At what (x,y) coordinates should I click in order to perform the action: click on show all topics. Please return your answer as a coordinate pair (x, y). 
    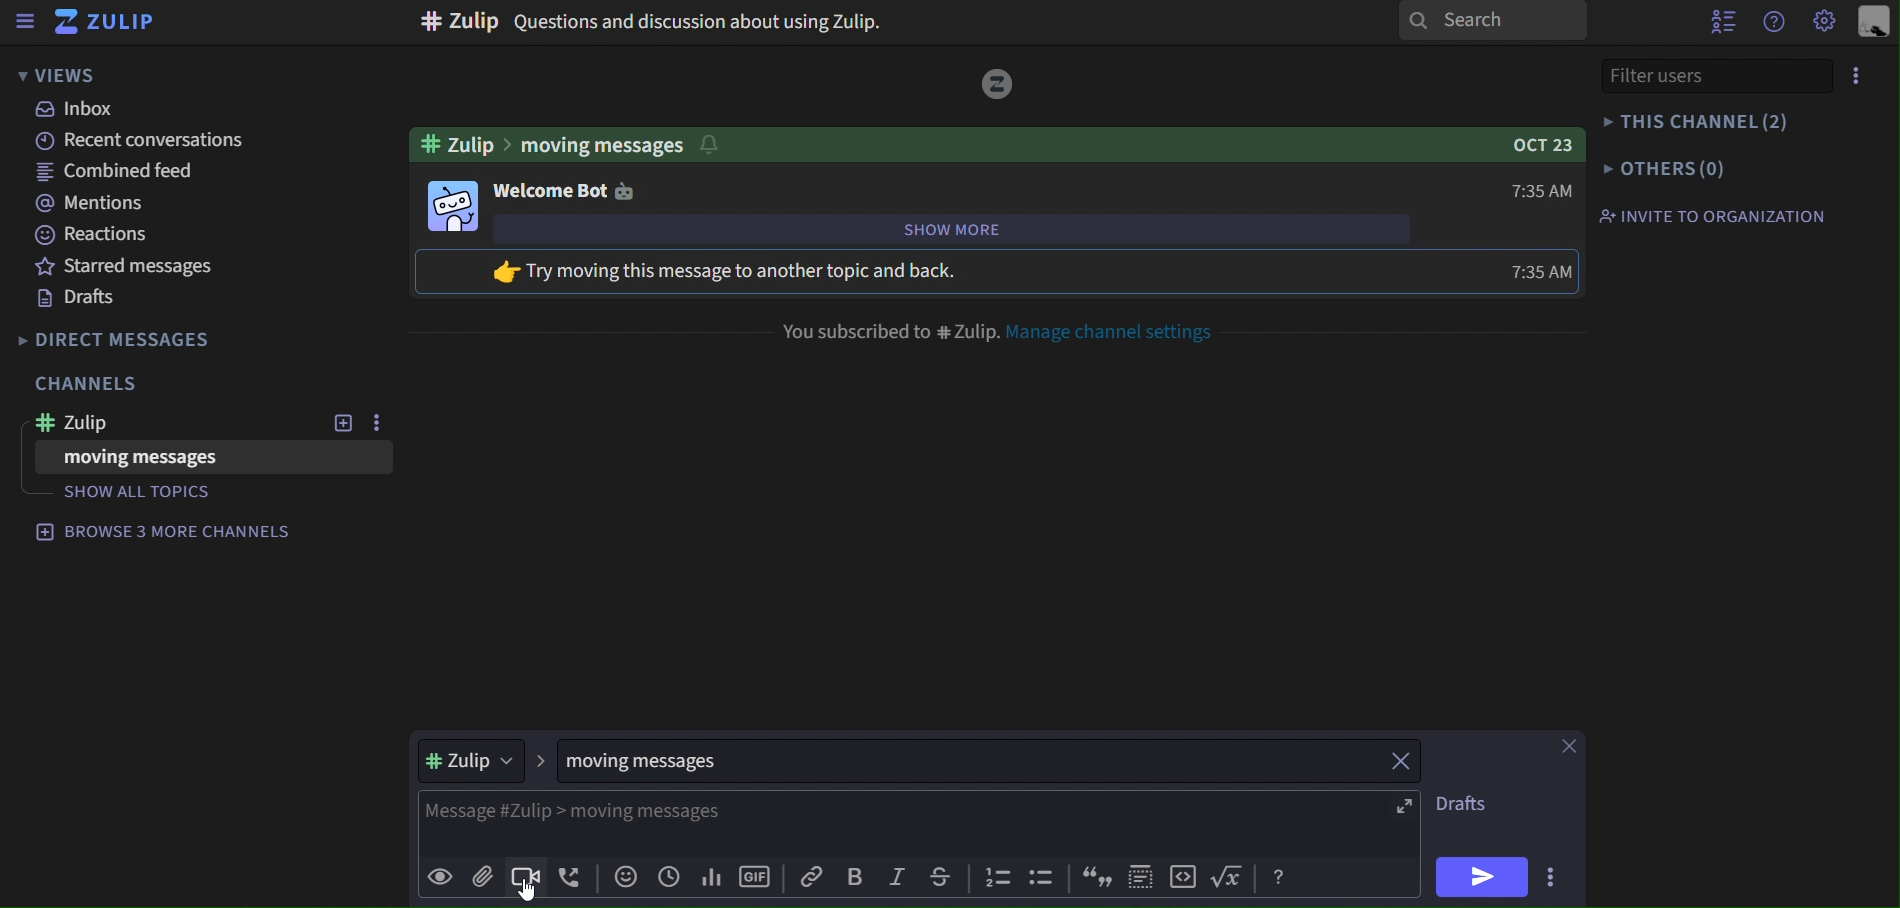
    Looking at the image, I should click on (150, 493).